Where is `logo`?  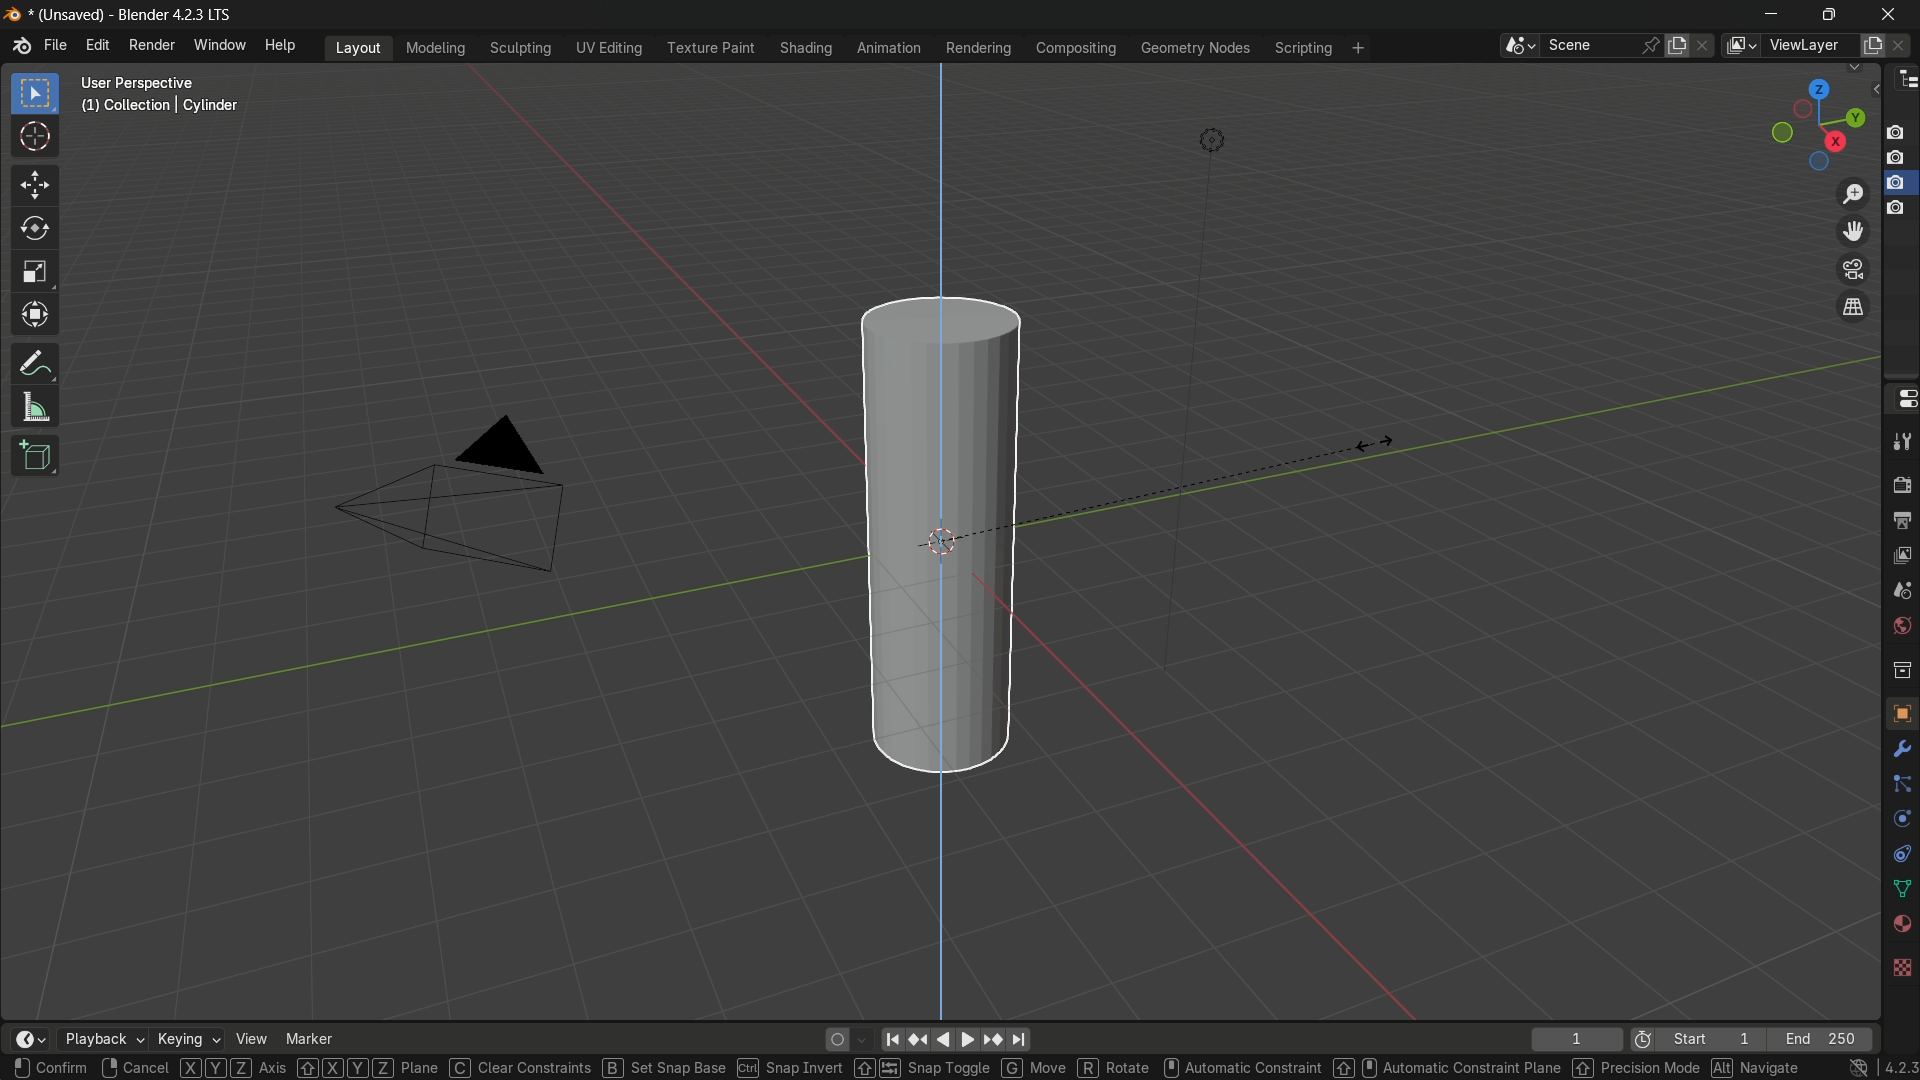
logo is located at coordinates (21, 46).